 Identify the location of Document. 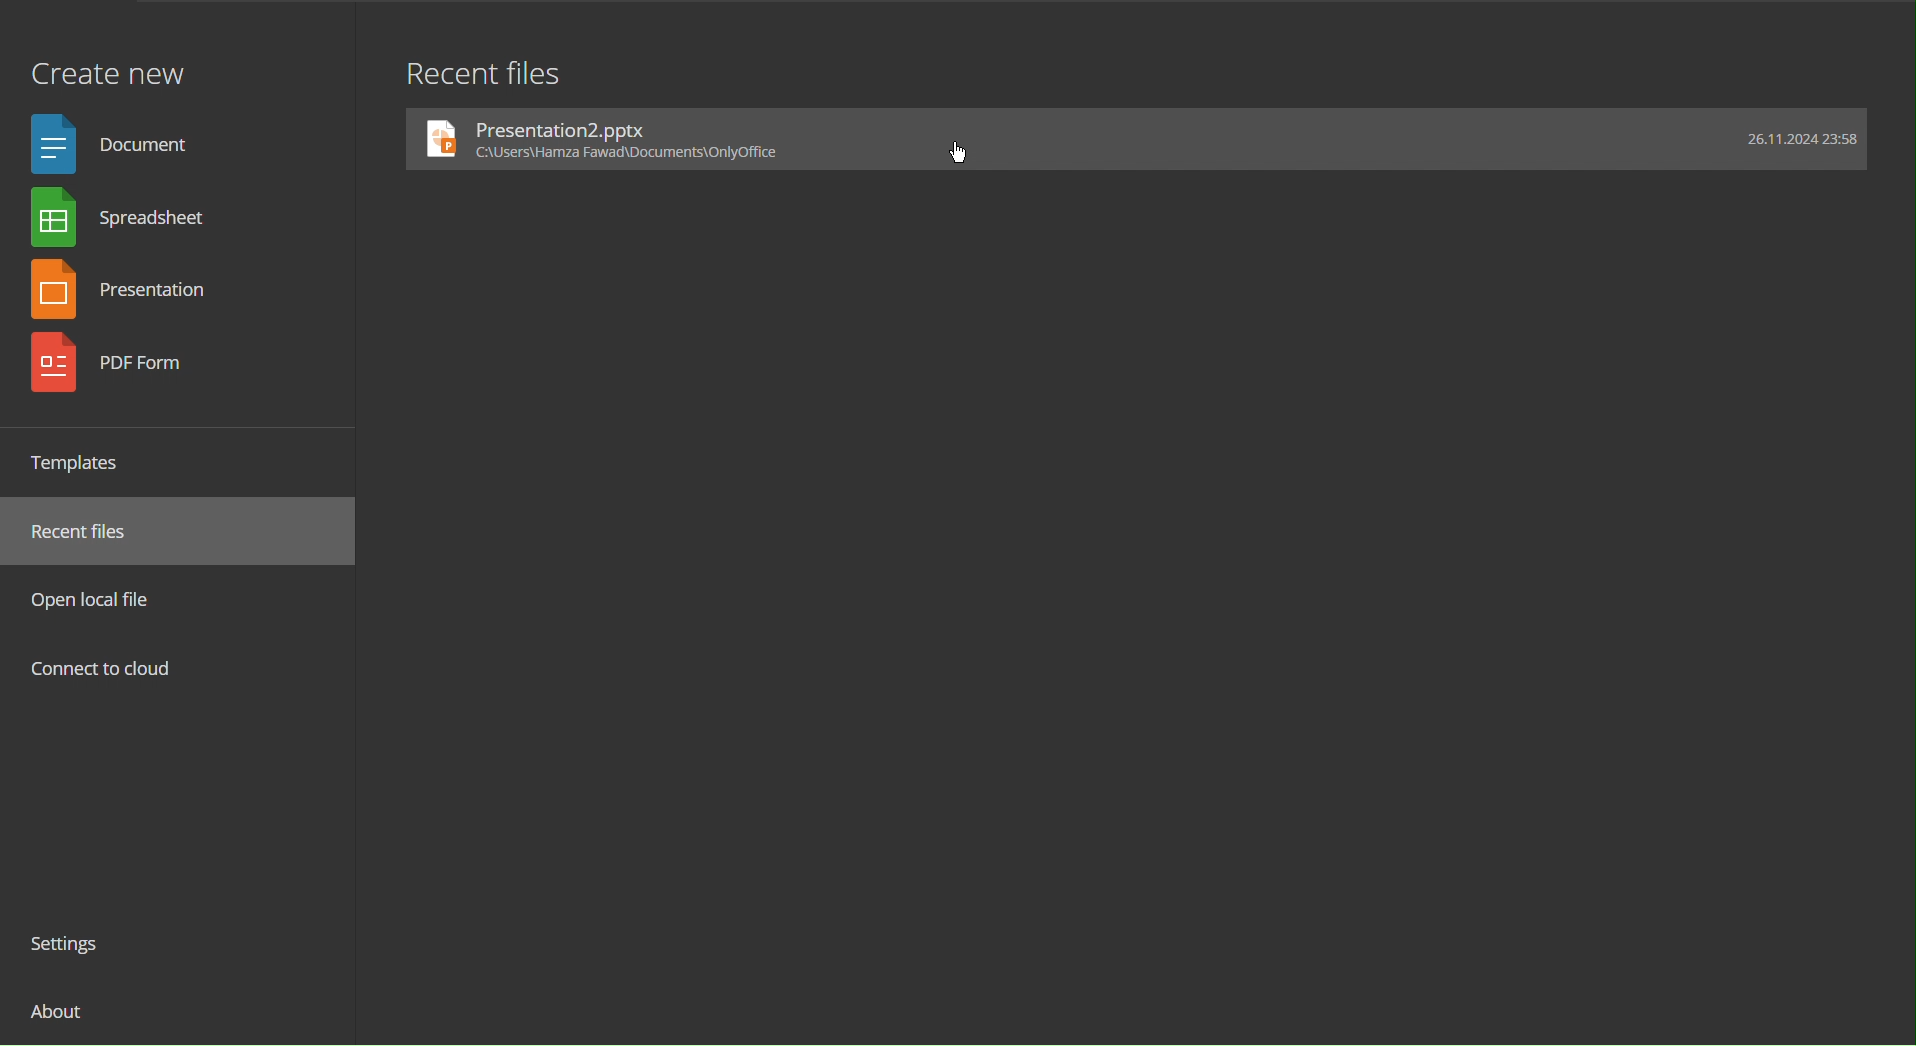
(118, 142).